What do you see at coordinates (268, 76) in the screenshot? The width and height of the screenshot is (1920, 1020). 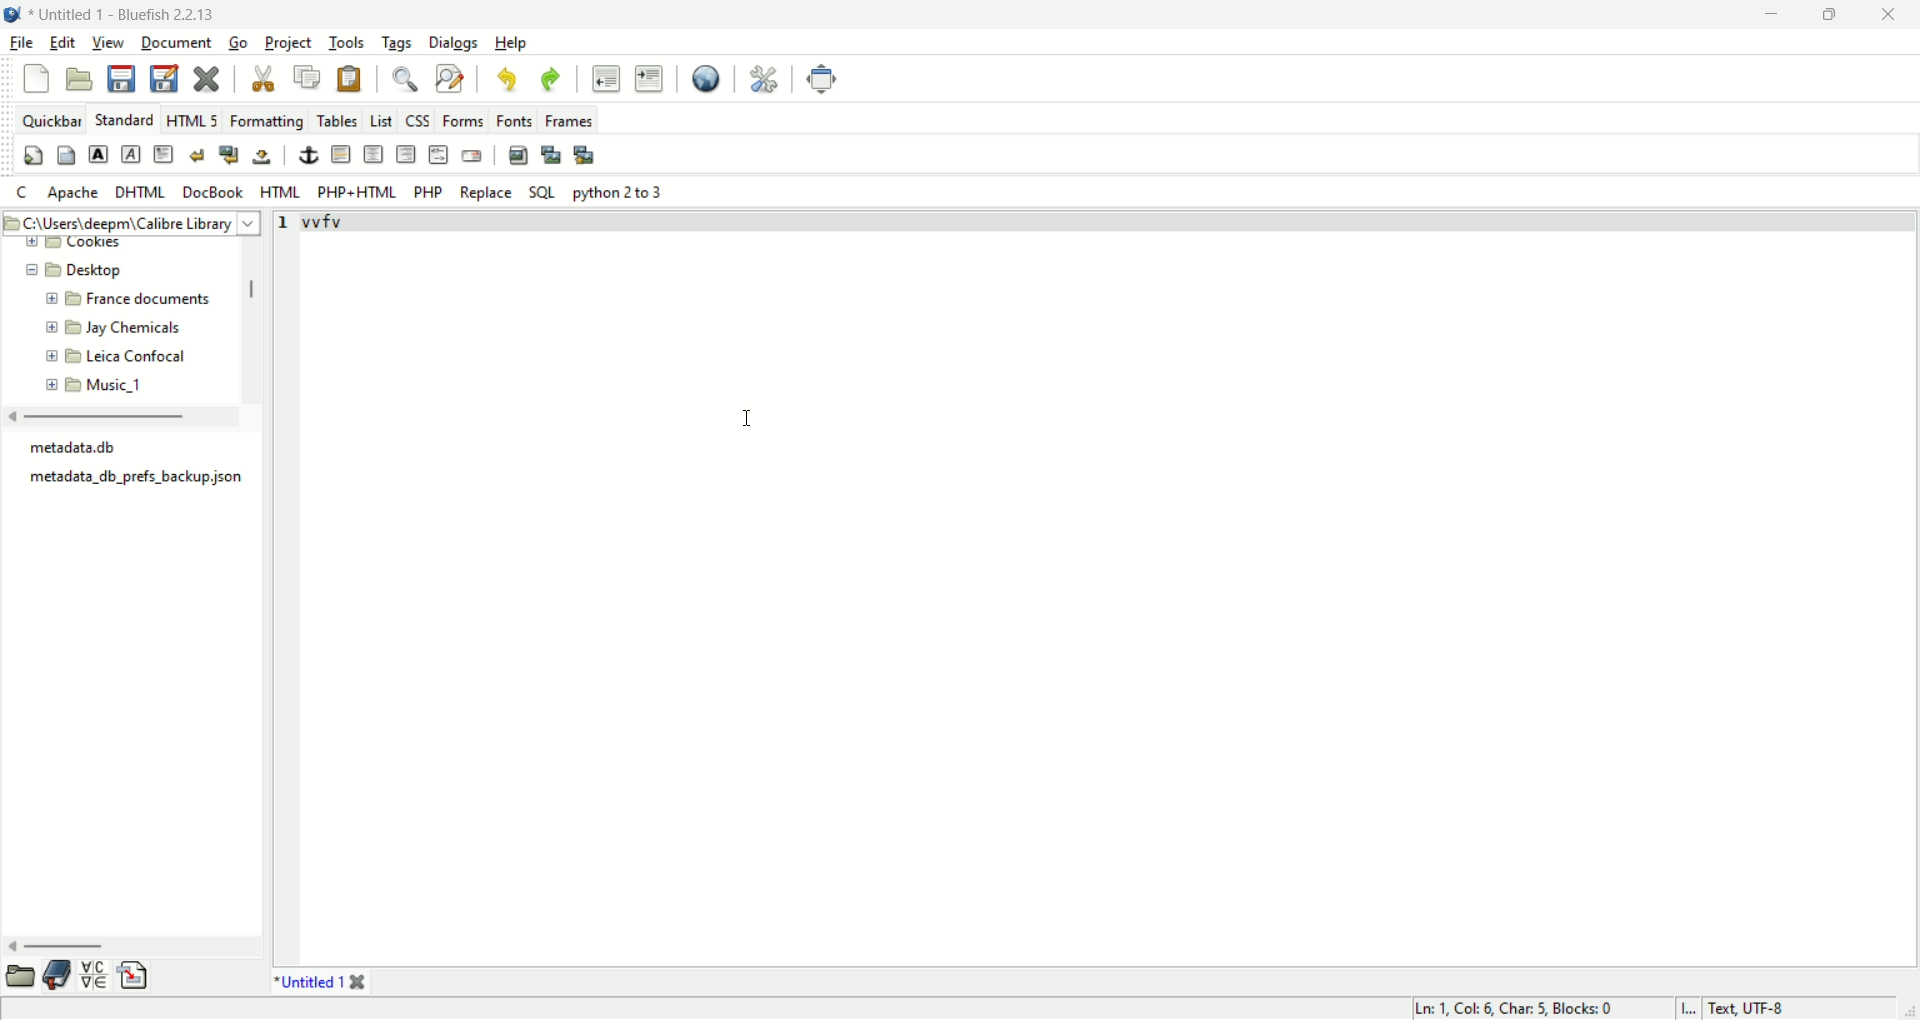 I see `cut` at bounding box center [268, 76].